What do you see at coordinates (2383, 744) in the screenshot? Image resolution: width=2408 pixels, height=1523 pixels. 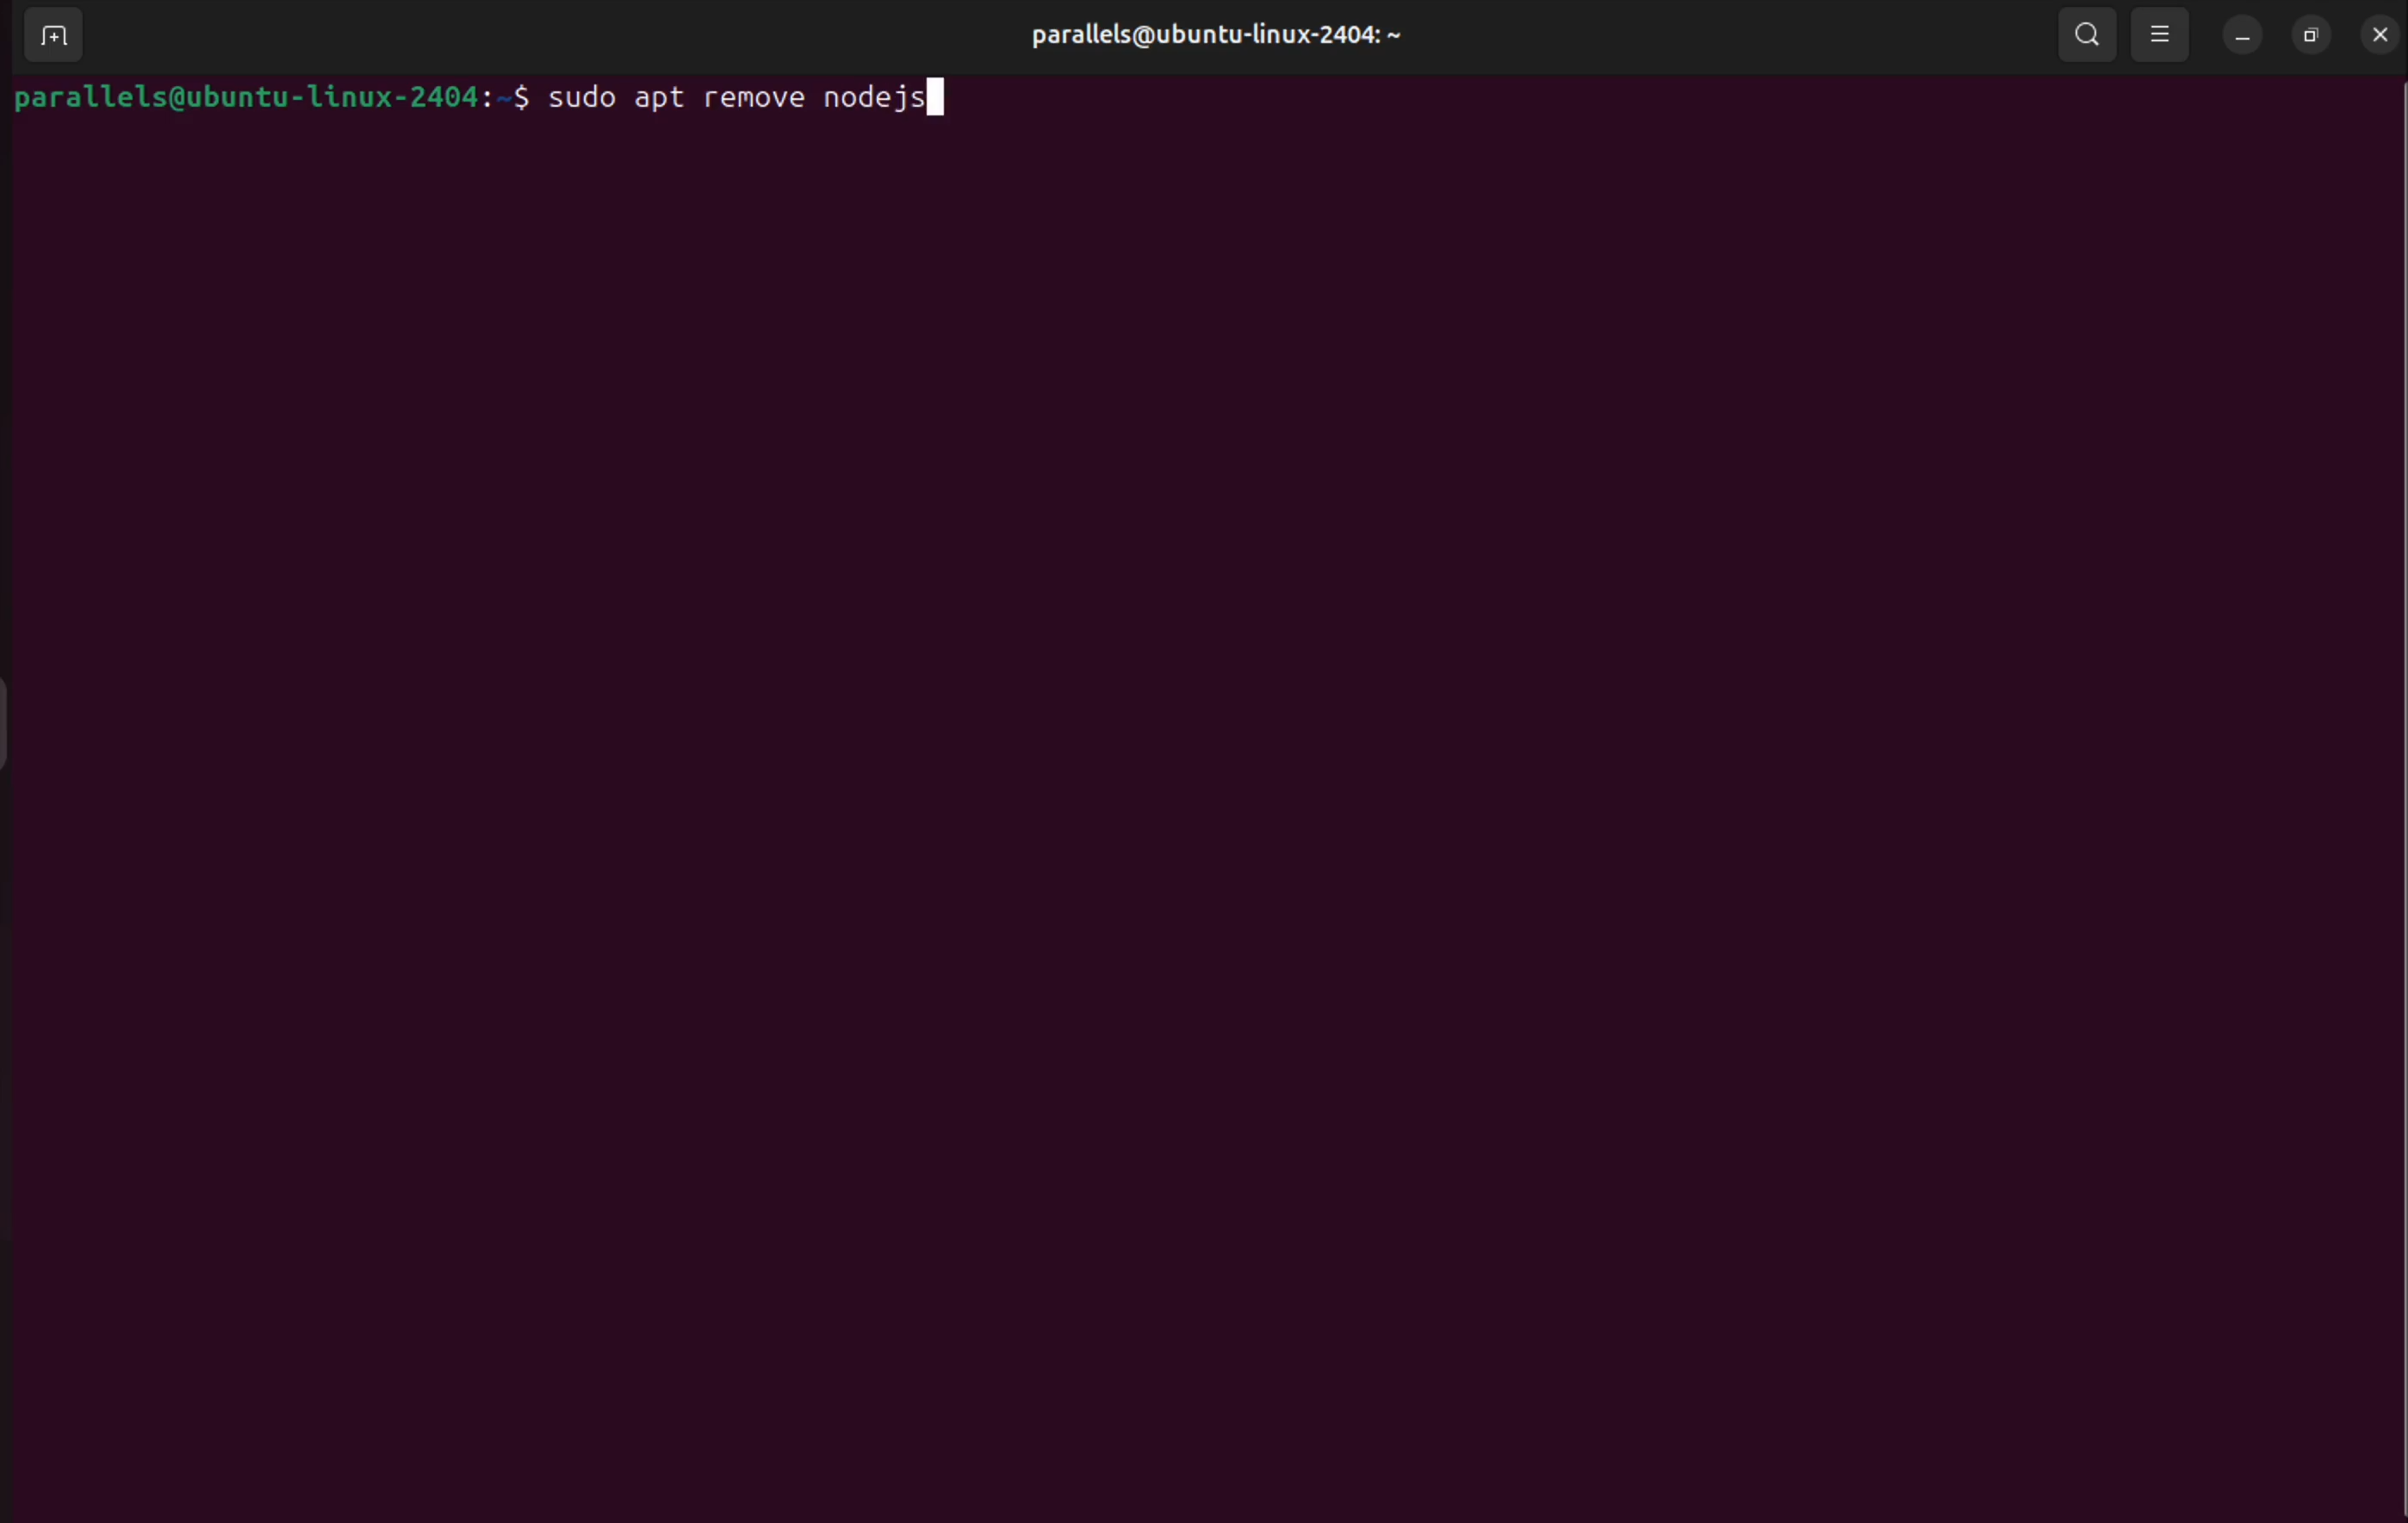 I see `Scrollbar` at bounding box center [2383, 744].